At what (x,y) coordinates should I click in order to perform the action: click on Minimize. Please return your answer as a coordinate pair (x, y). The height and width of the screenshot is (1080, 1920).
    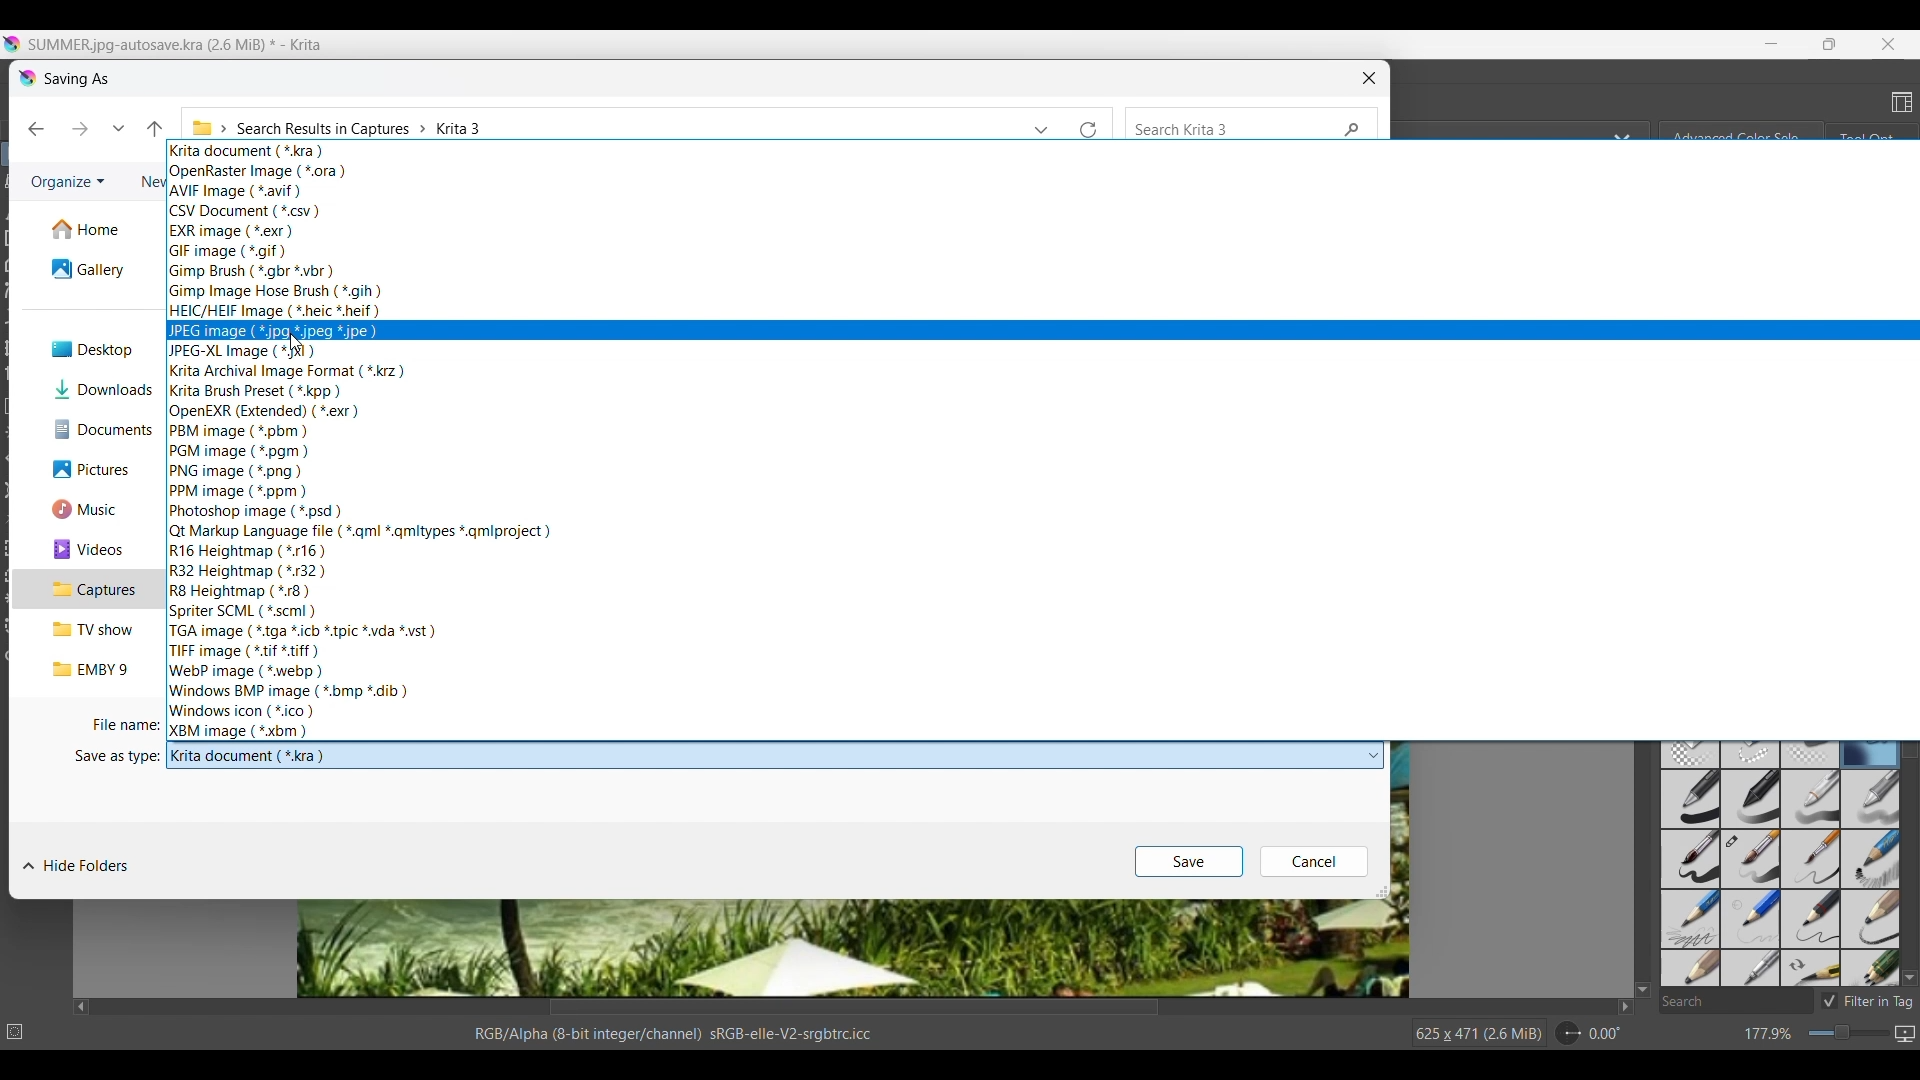
    Looking at the image, I should click on (1772, 44).